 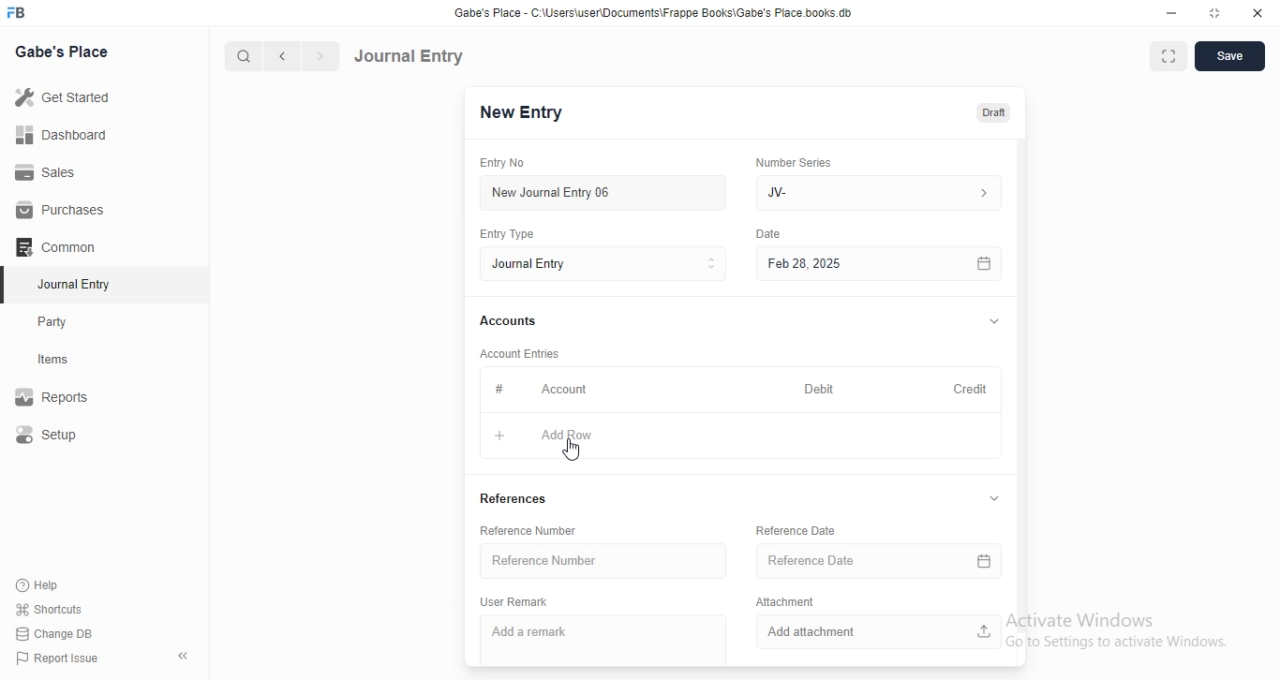 I want to click on Attachment, so click(x=794, y=601).